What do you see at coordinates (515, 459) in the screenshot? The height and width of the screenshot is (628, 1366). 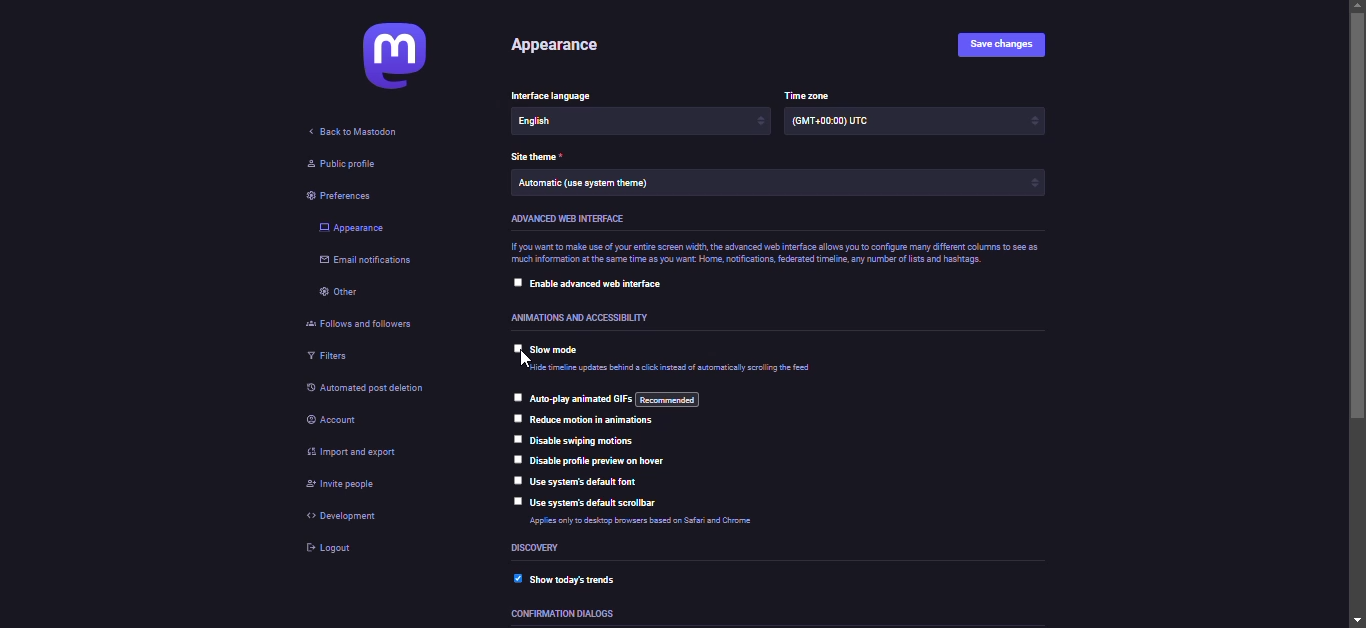 I see `click to select` at bounding box center [515, 459].